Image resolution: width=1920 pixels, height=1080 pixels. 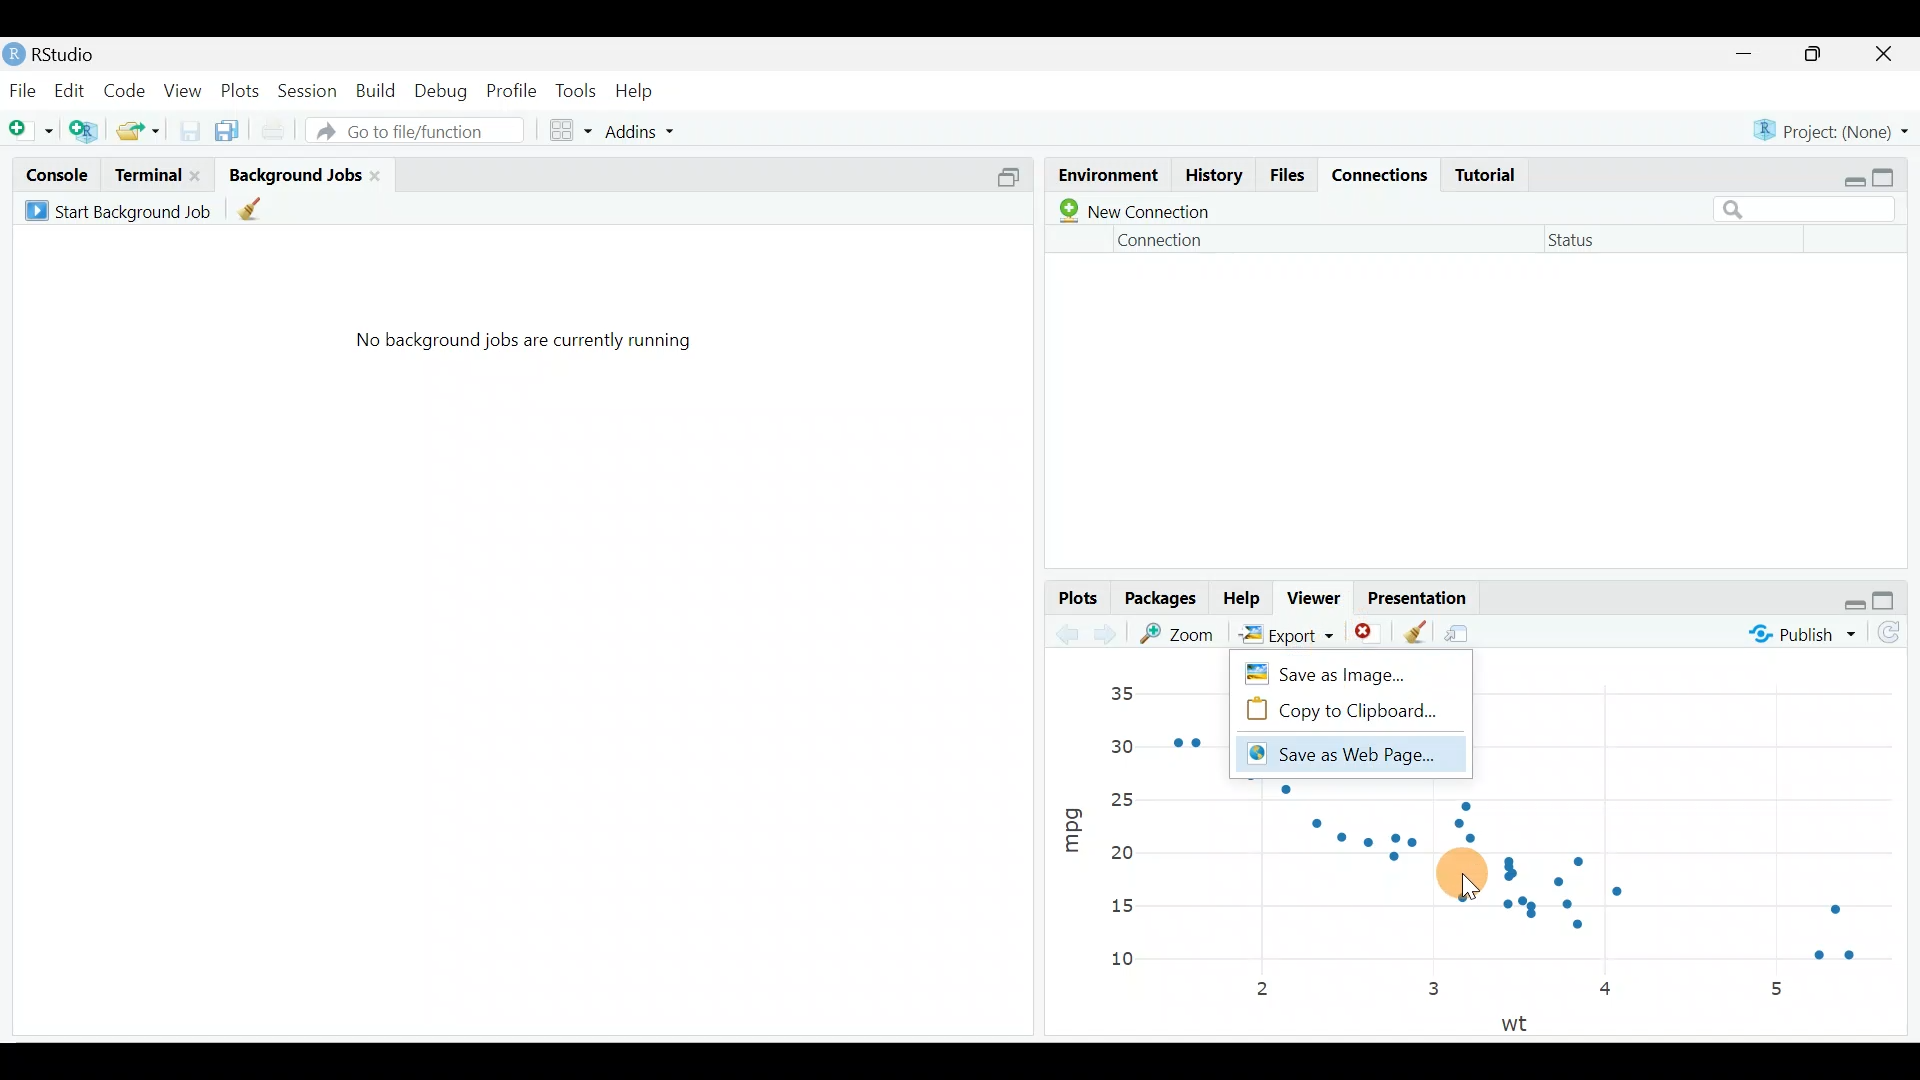 I want to click on close terminal, so click(x=199, y=170).